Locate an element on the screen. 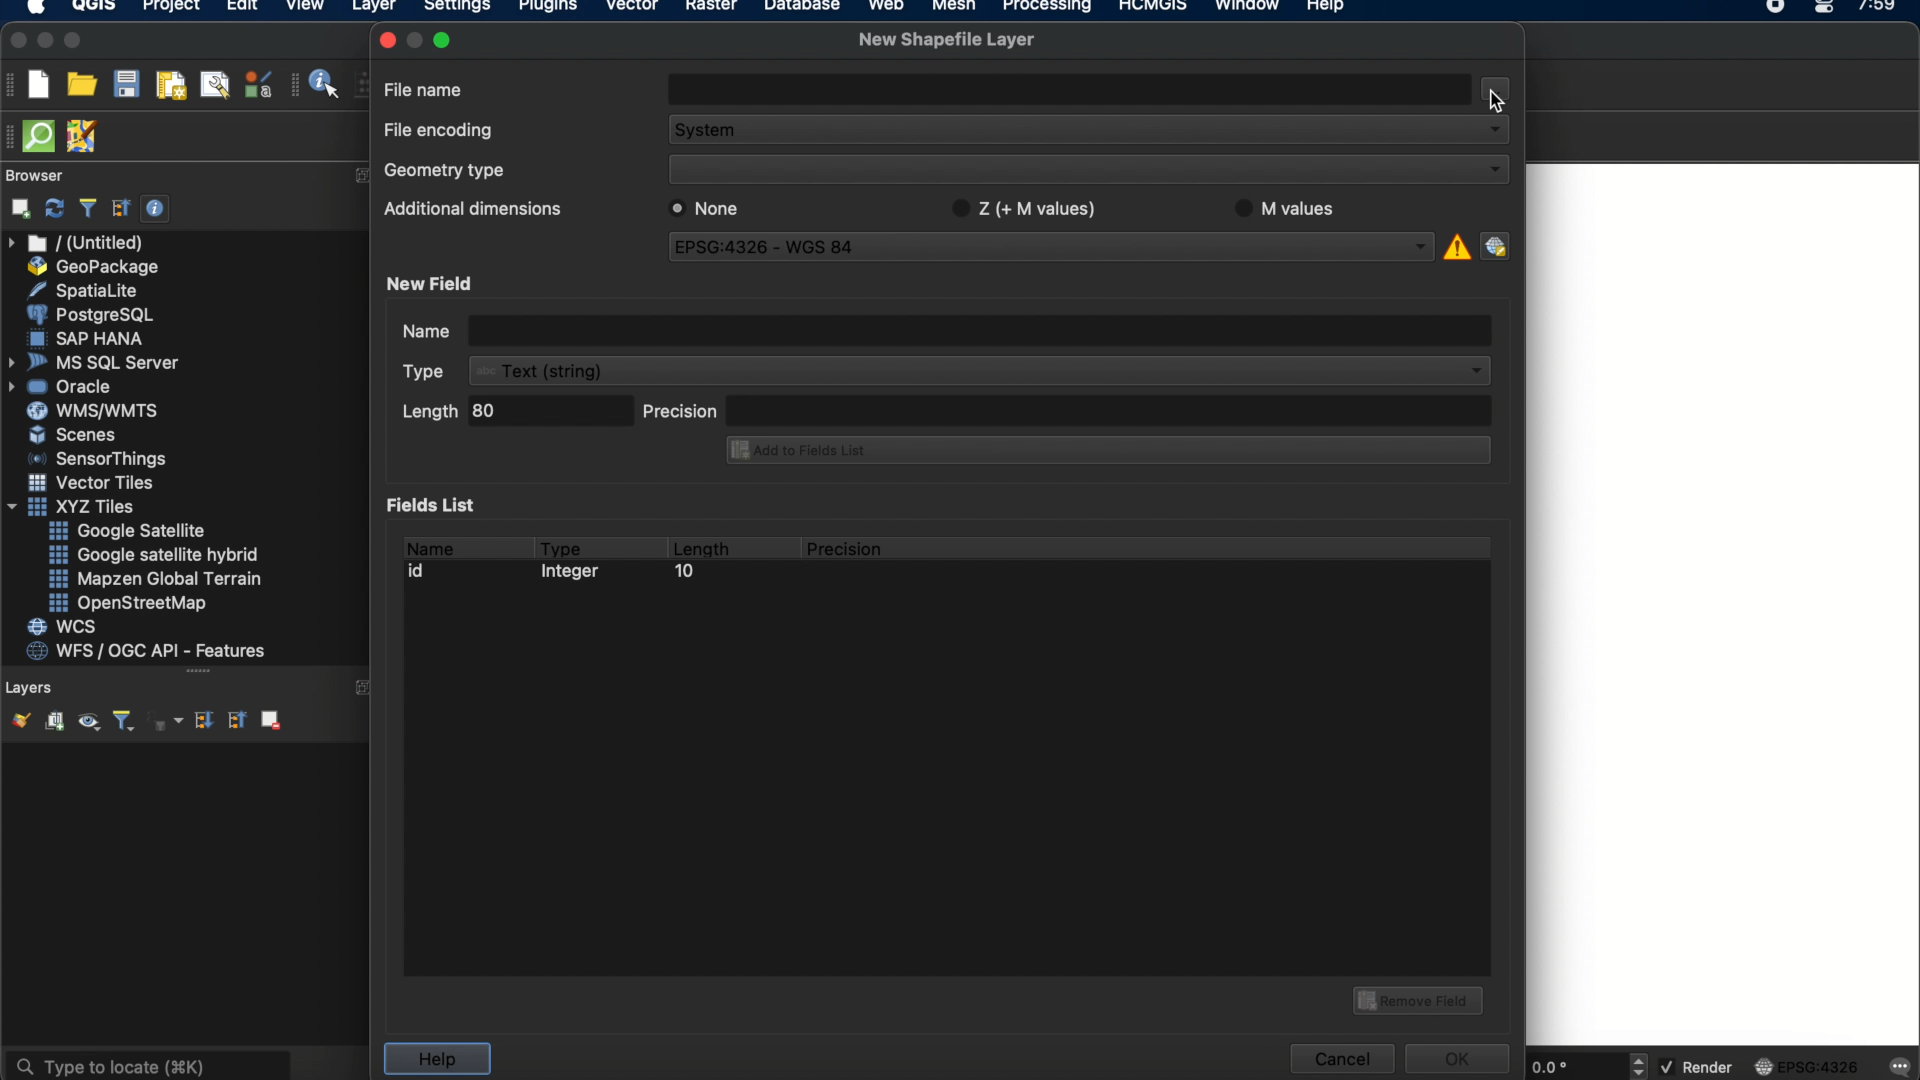 The image size is (1920, 1080). sap hana is located at coordinates (89, 338).